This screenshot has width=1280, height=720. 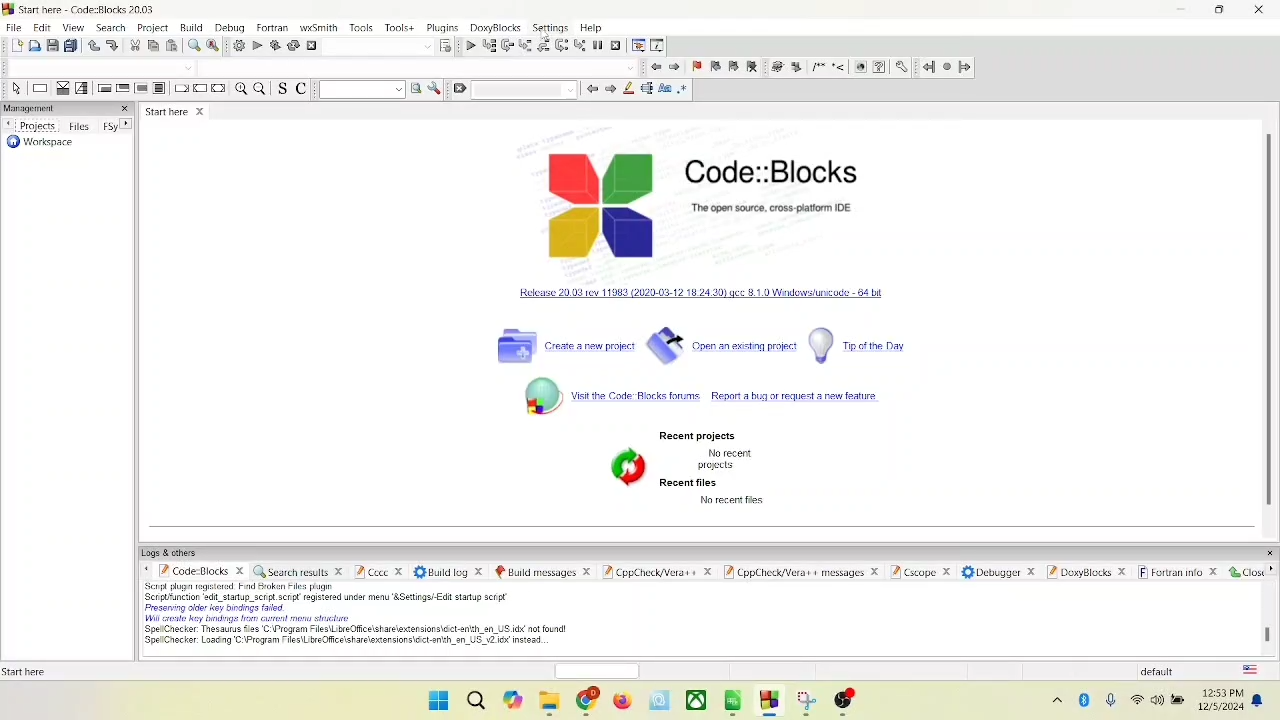 What do you see at coordinates (301, 569) in the screenshot?
I see `search results` at bounding box center [301, 569].